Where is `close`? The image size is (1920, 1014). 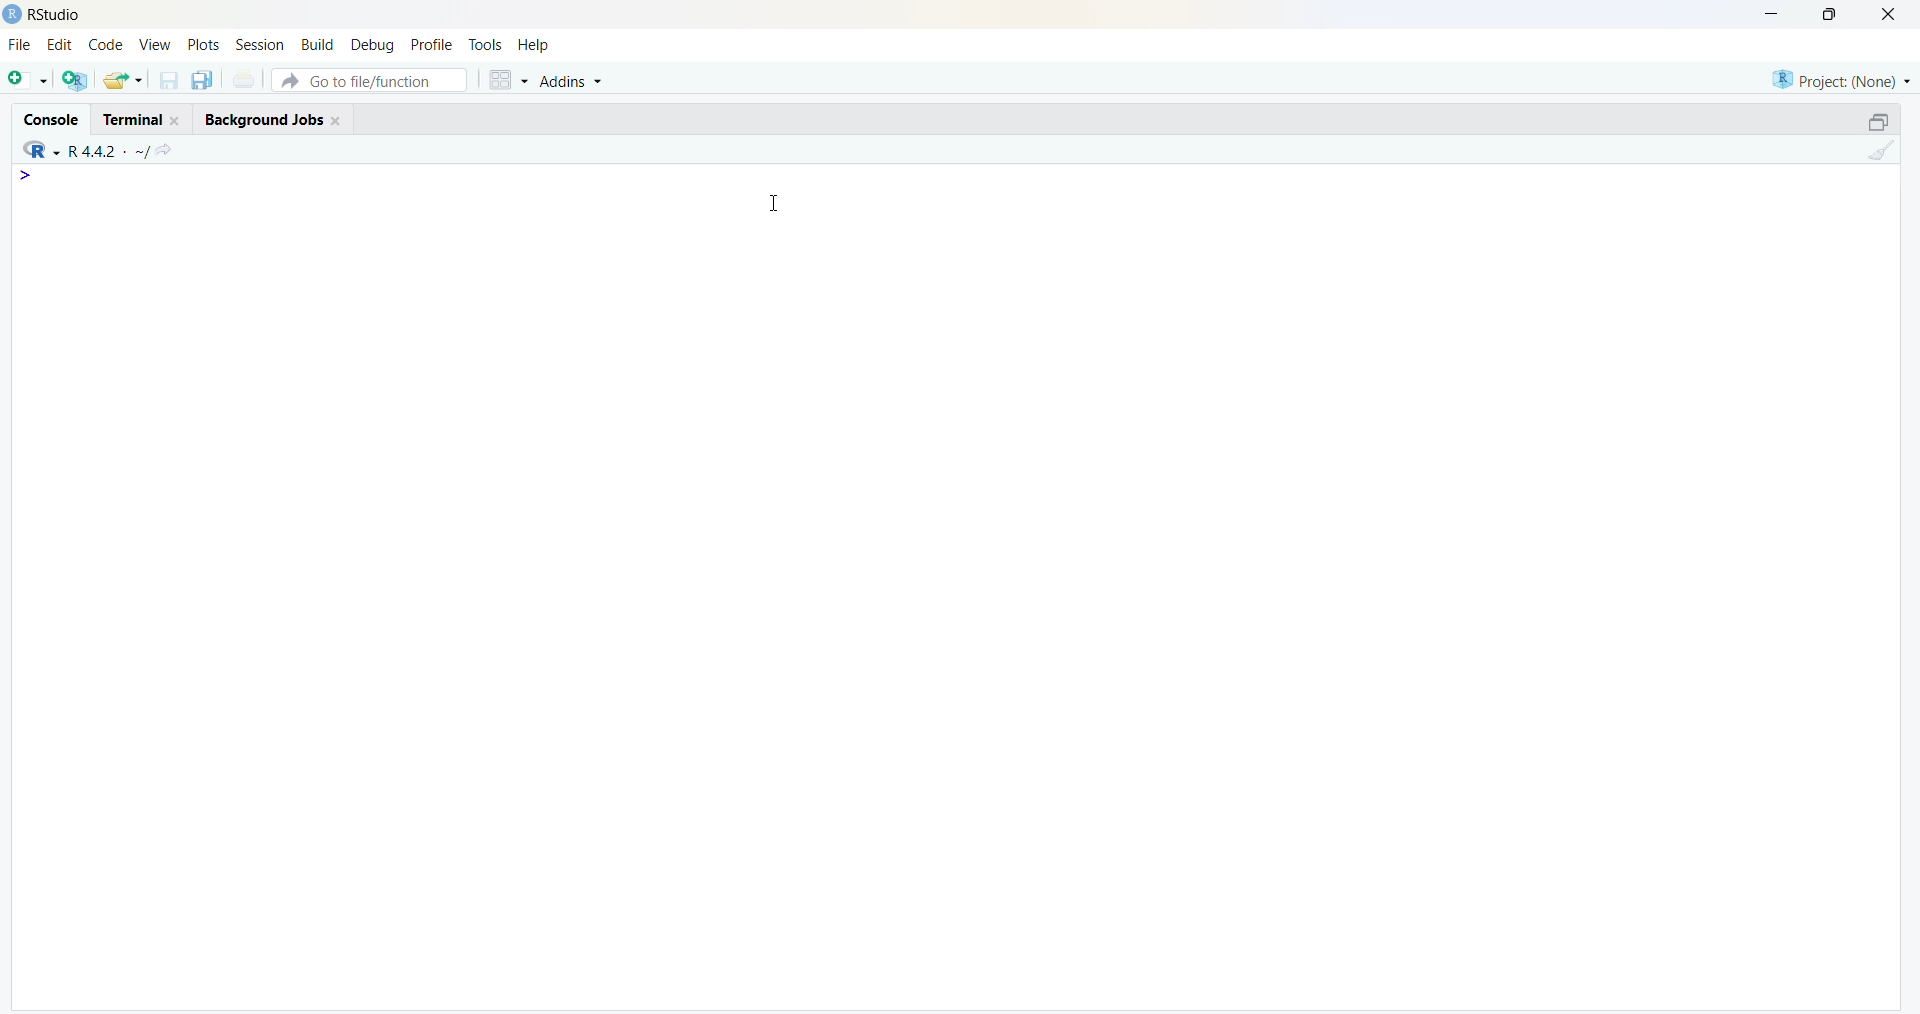
close is located at coordinates (1889, 13).